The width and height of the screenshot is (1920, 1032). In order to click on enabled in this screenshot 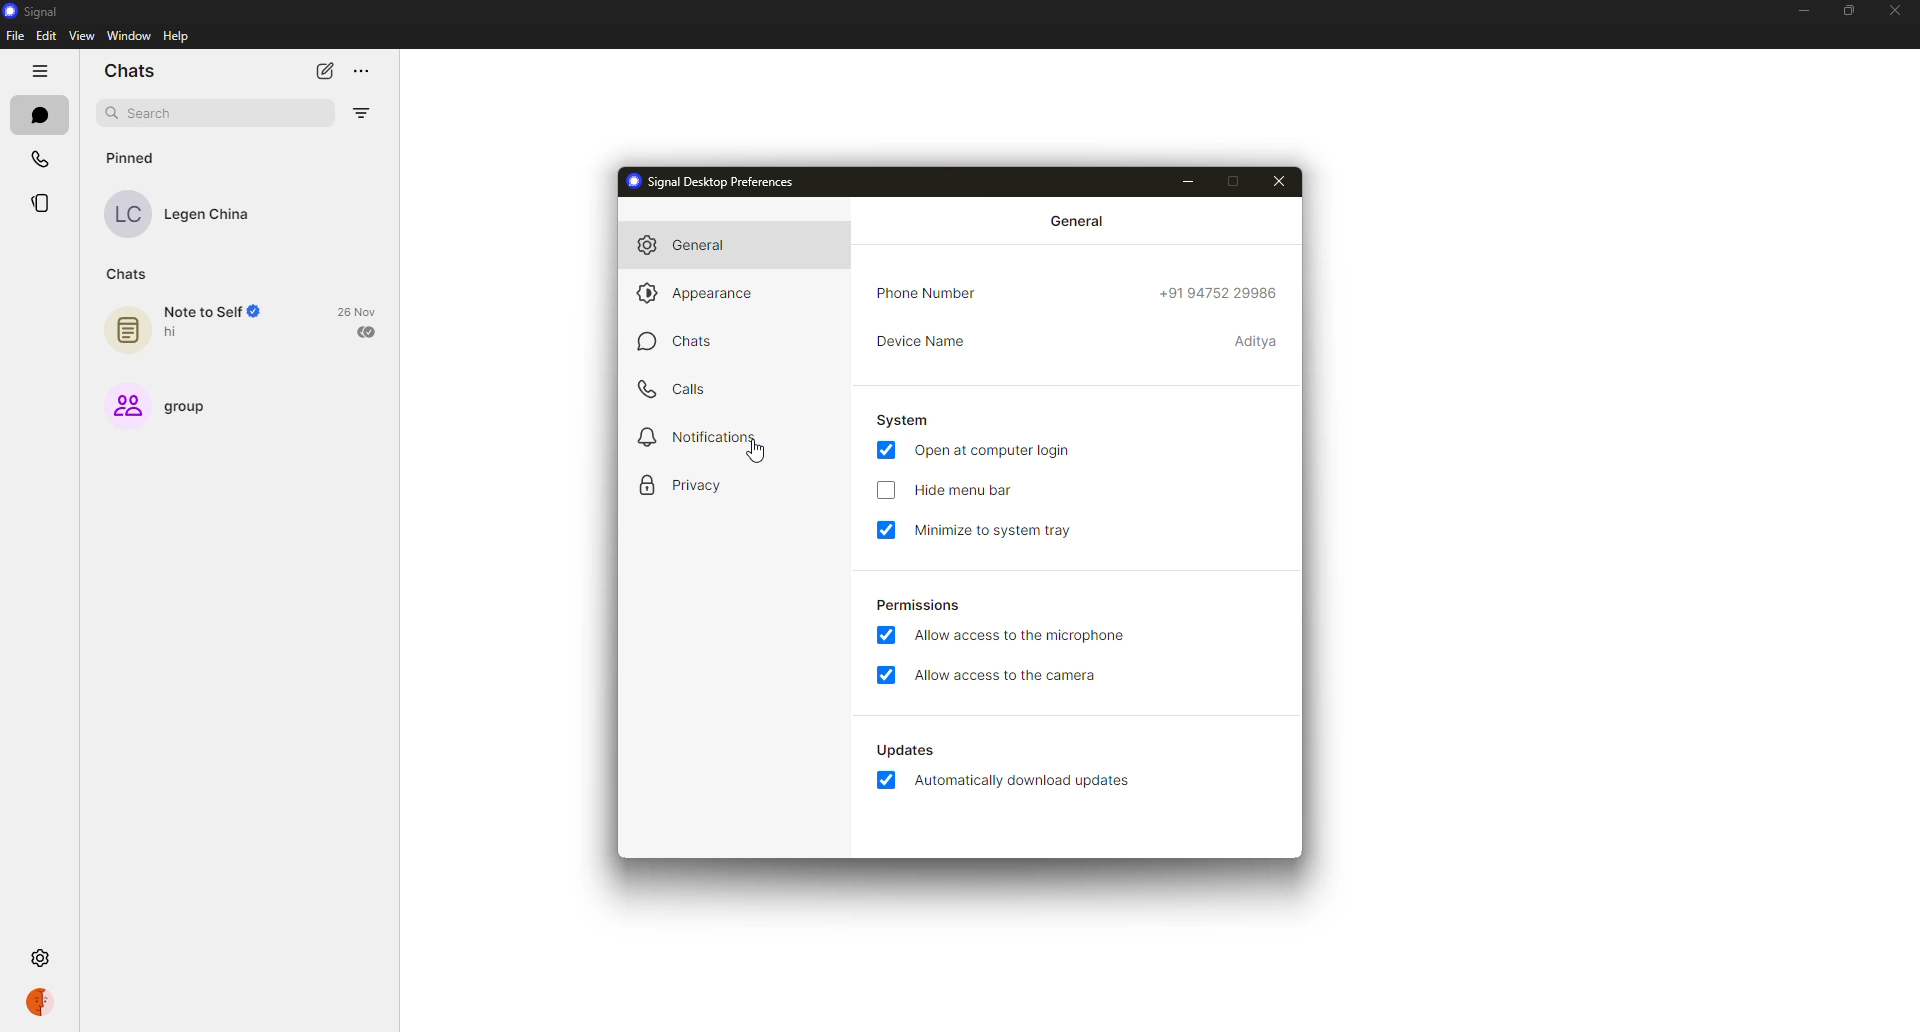, I will do `click(883, 635)`.